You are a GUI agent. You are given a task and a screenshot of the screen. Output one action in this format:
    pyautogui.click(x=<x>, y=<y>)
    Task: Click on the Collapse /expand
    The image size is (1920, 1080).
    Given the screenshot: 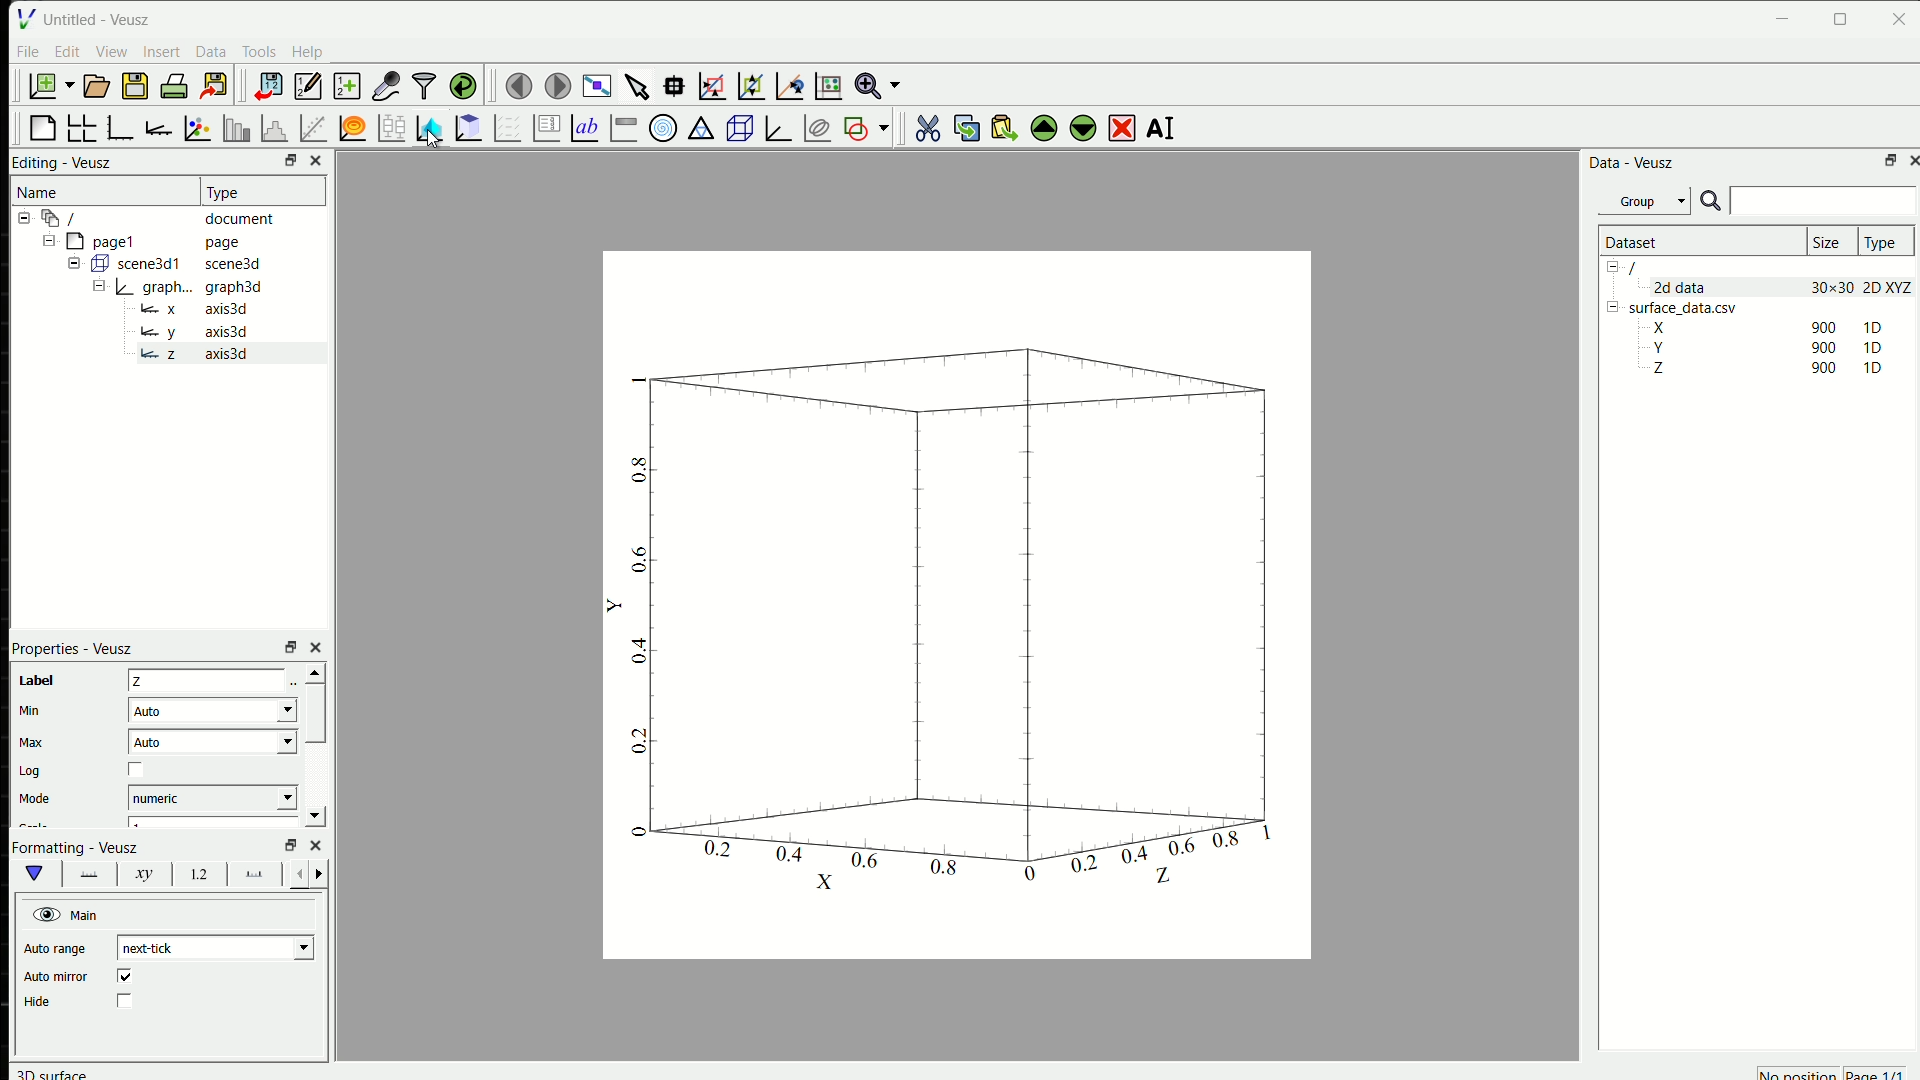 What is the action you would take?
    pyautogui.click(x=1616, y=309)
    